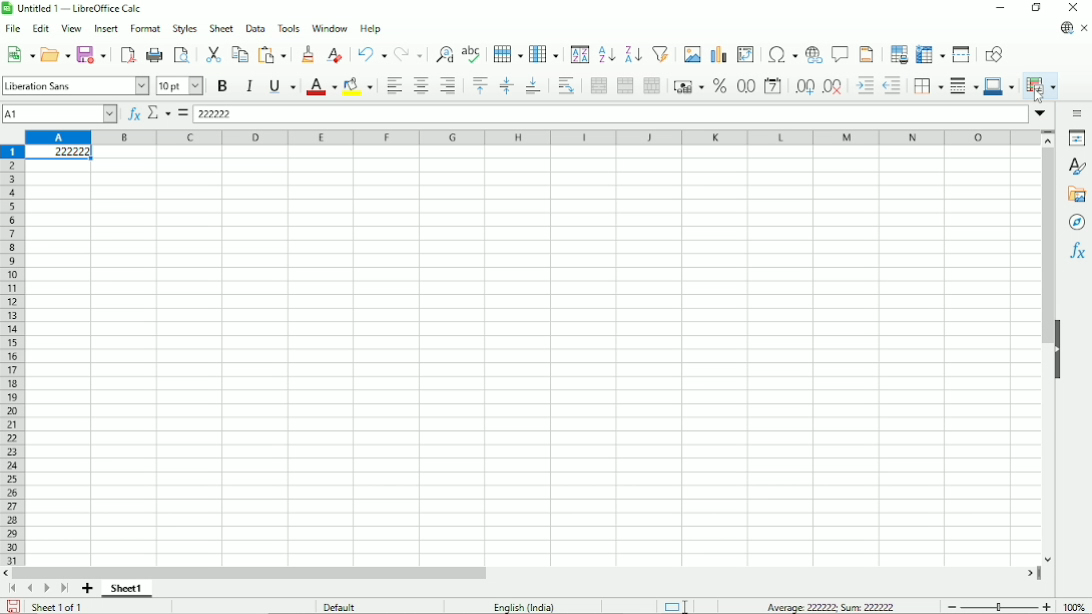  I want to click on Scroll to next page, so click(47, 589).